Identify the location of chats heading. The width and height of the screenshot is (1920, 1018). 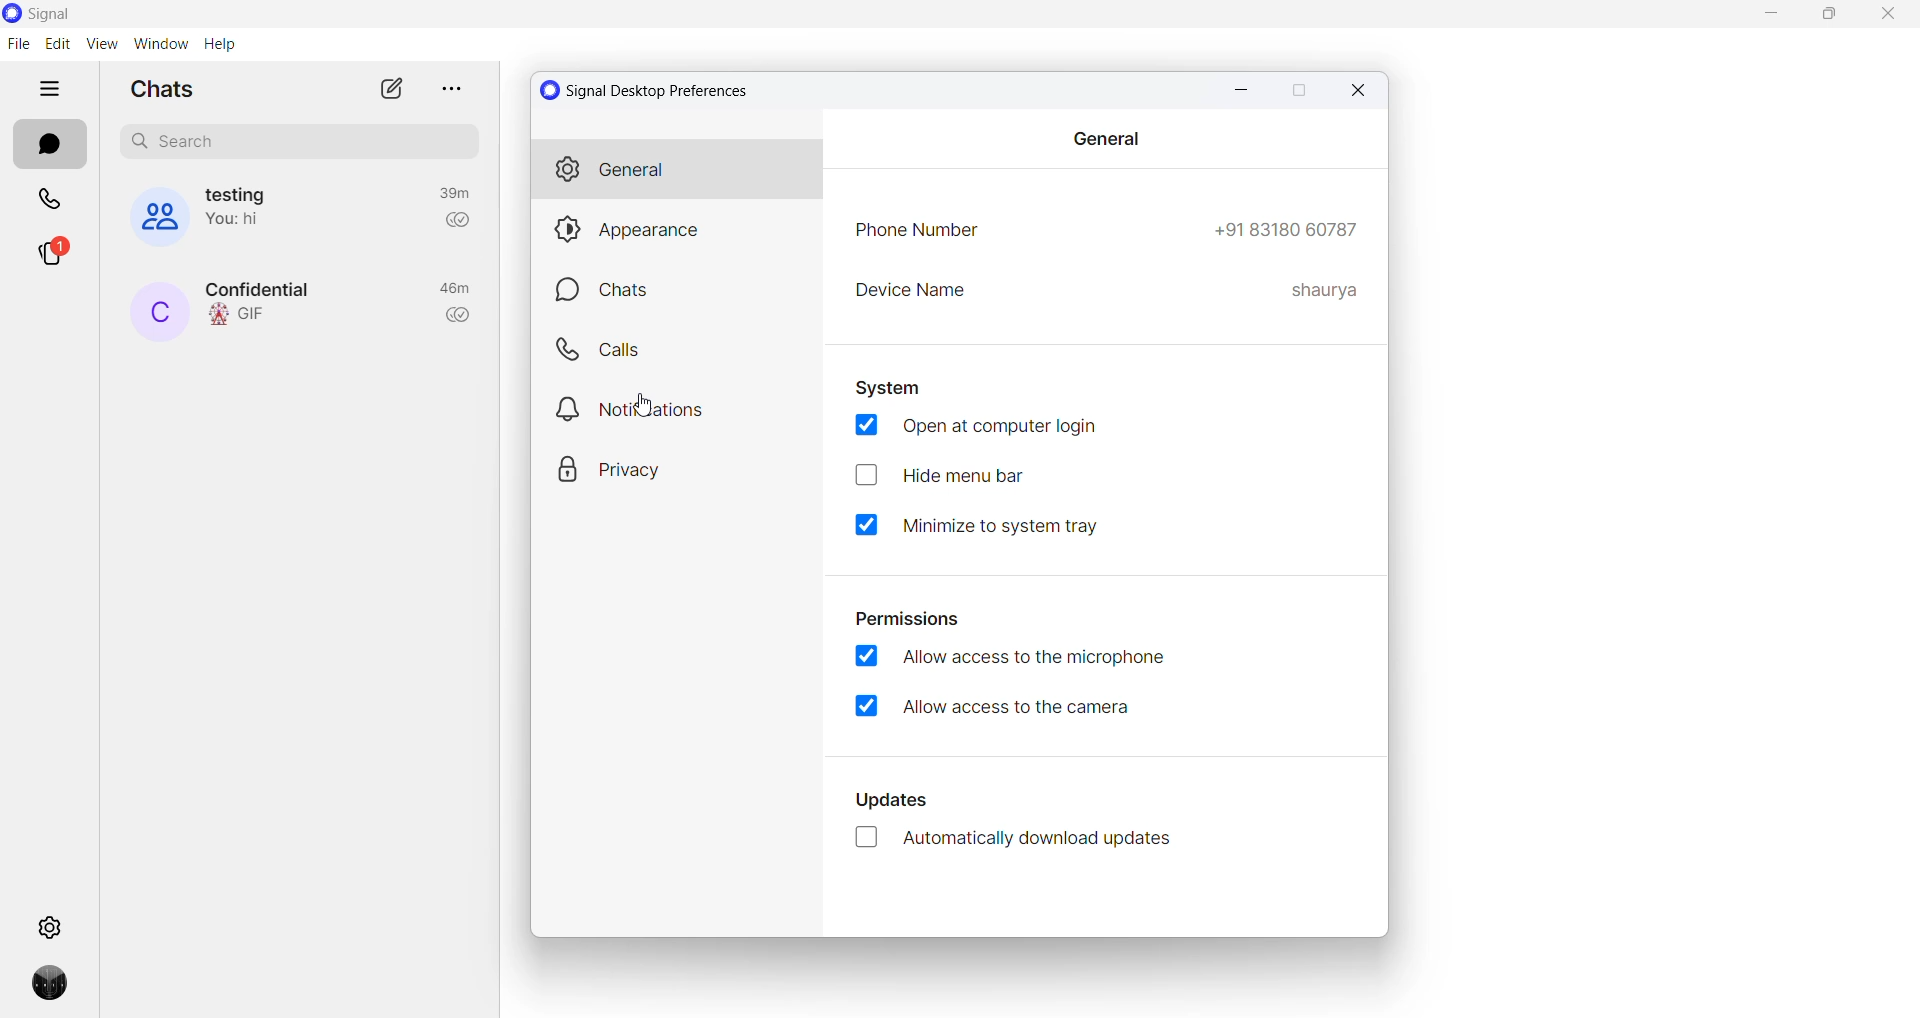
(161, 90).